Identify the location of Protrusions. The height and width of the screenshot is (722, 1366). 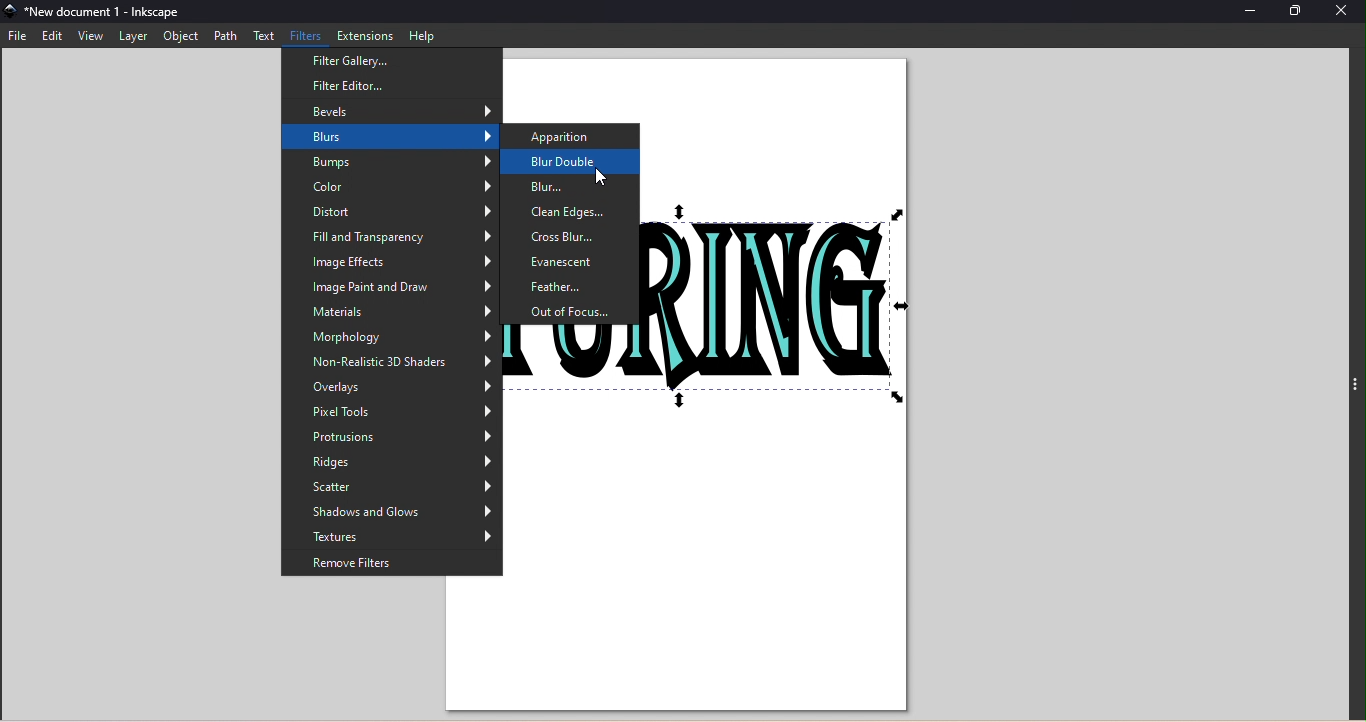
(390, 436).